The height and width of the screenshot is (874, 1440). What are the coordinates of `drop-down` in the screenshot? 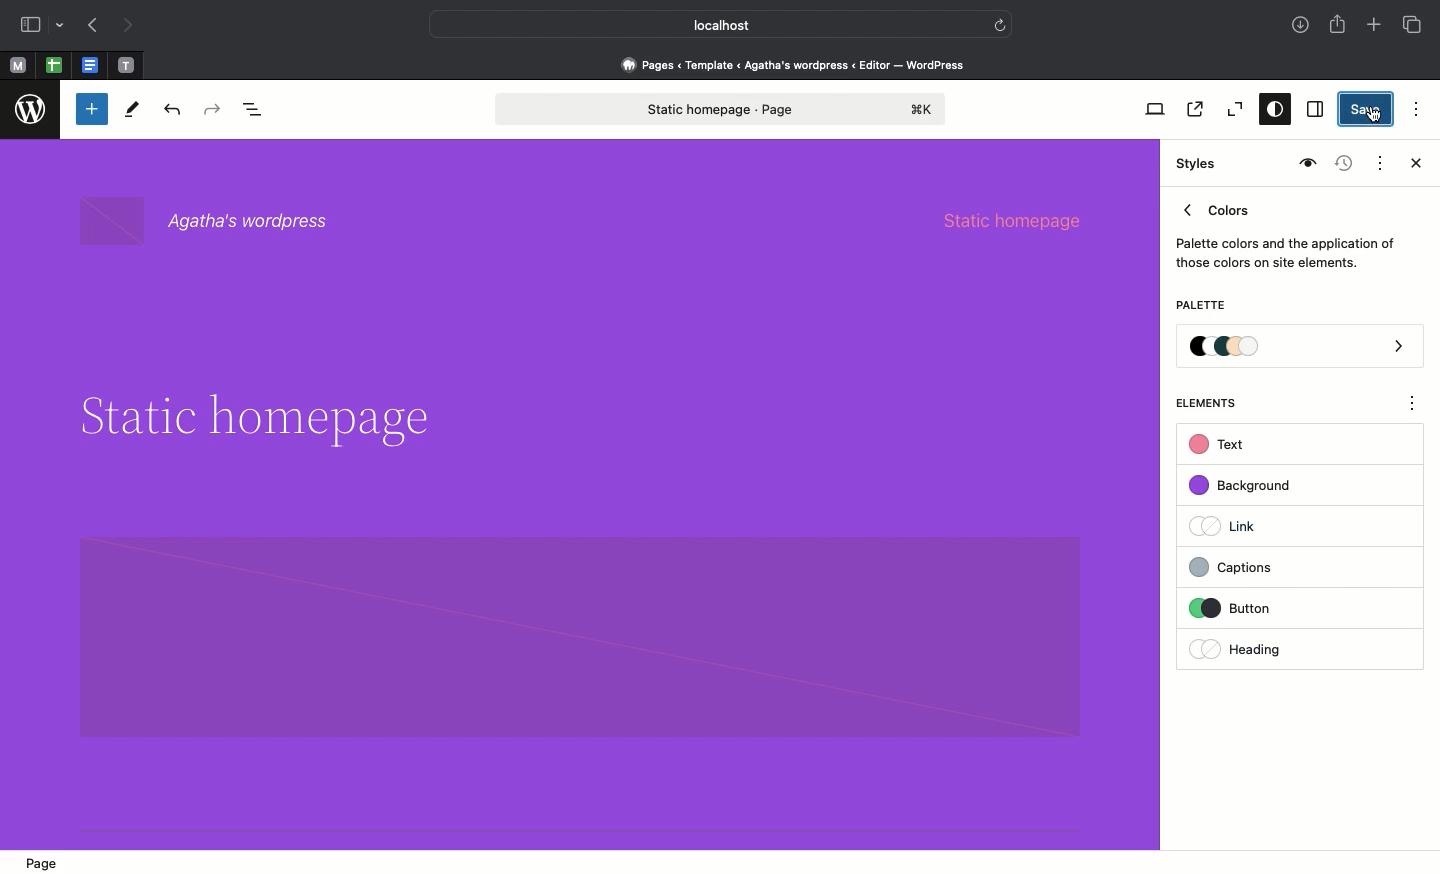 It's located at (63, 26).